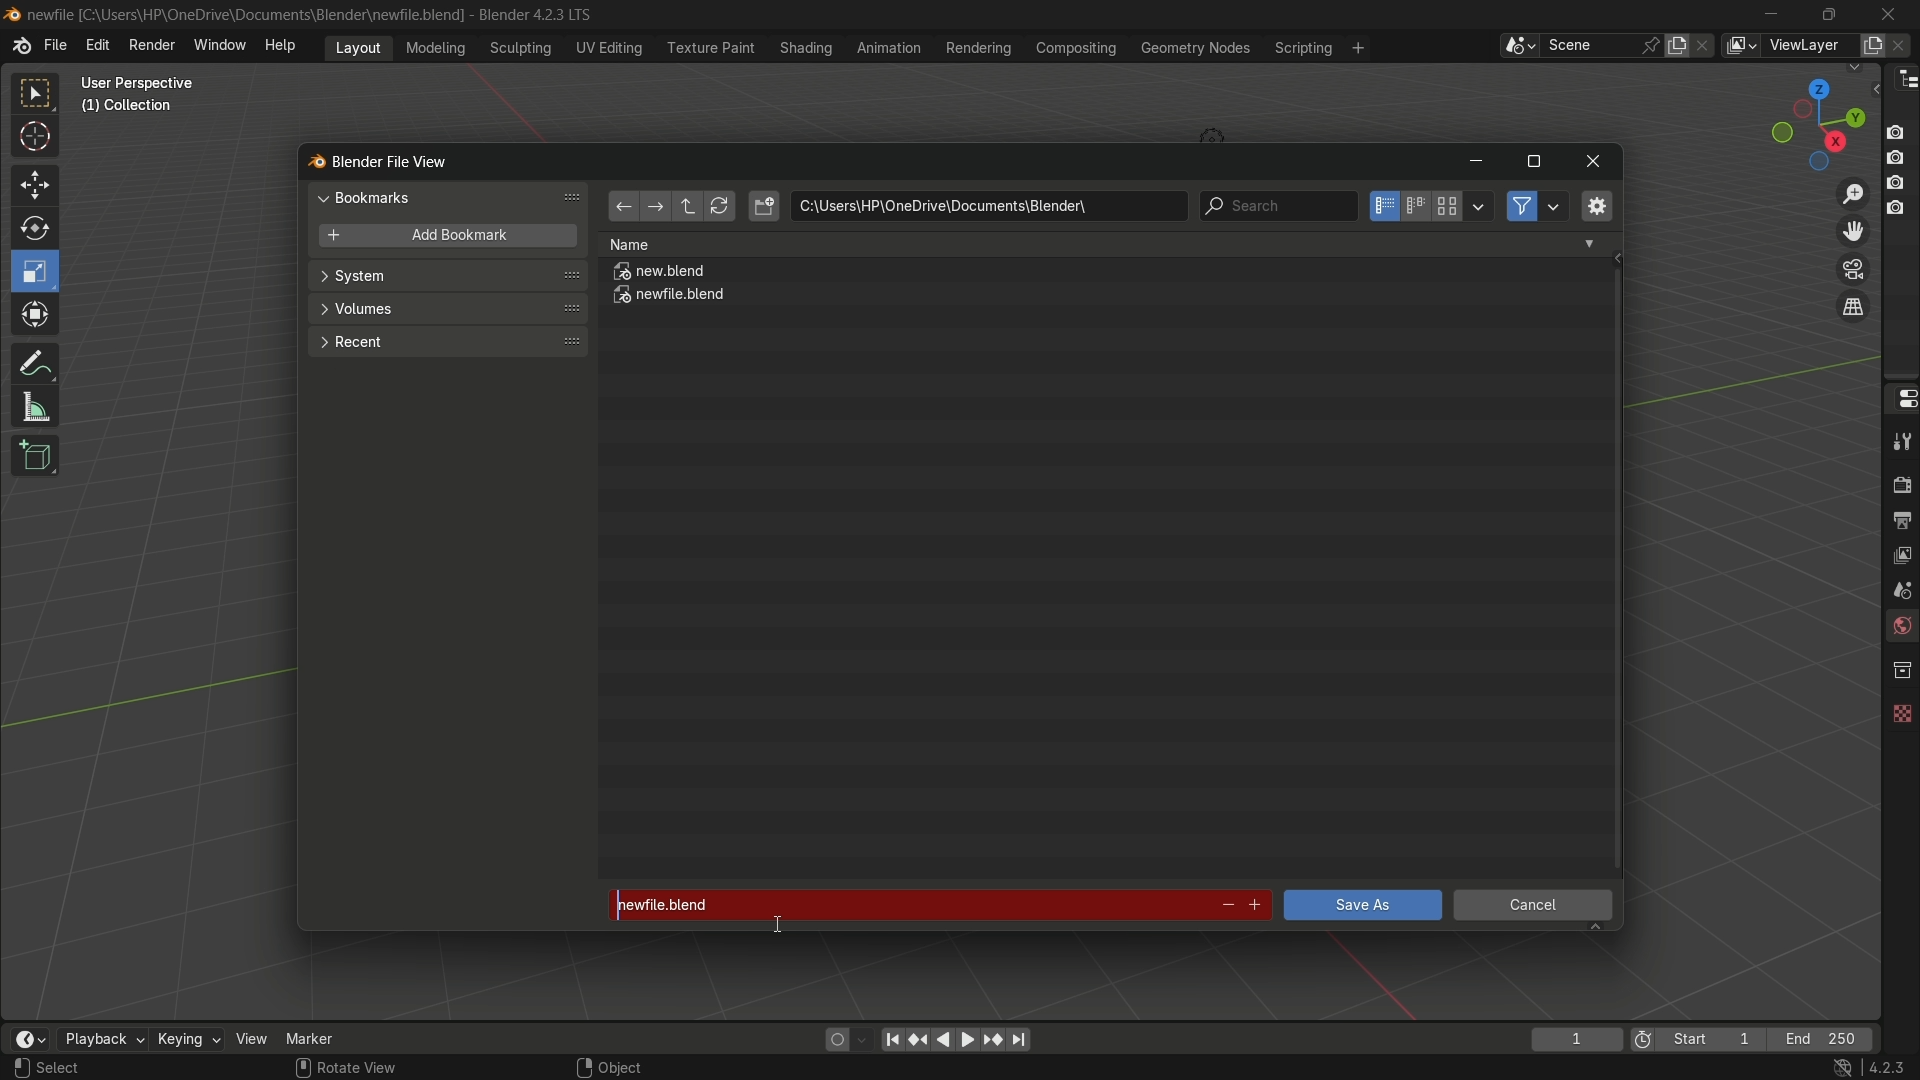 The width and height of the screenshot is (1920, 1080). Describe the element at coordinates (1361, 905) in the screenshot. I see `save as` at that location.